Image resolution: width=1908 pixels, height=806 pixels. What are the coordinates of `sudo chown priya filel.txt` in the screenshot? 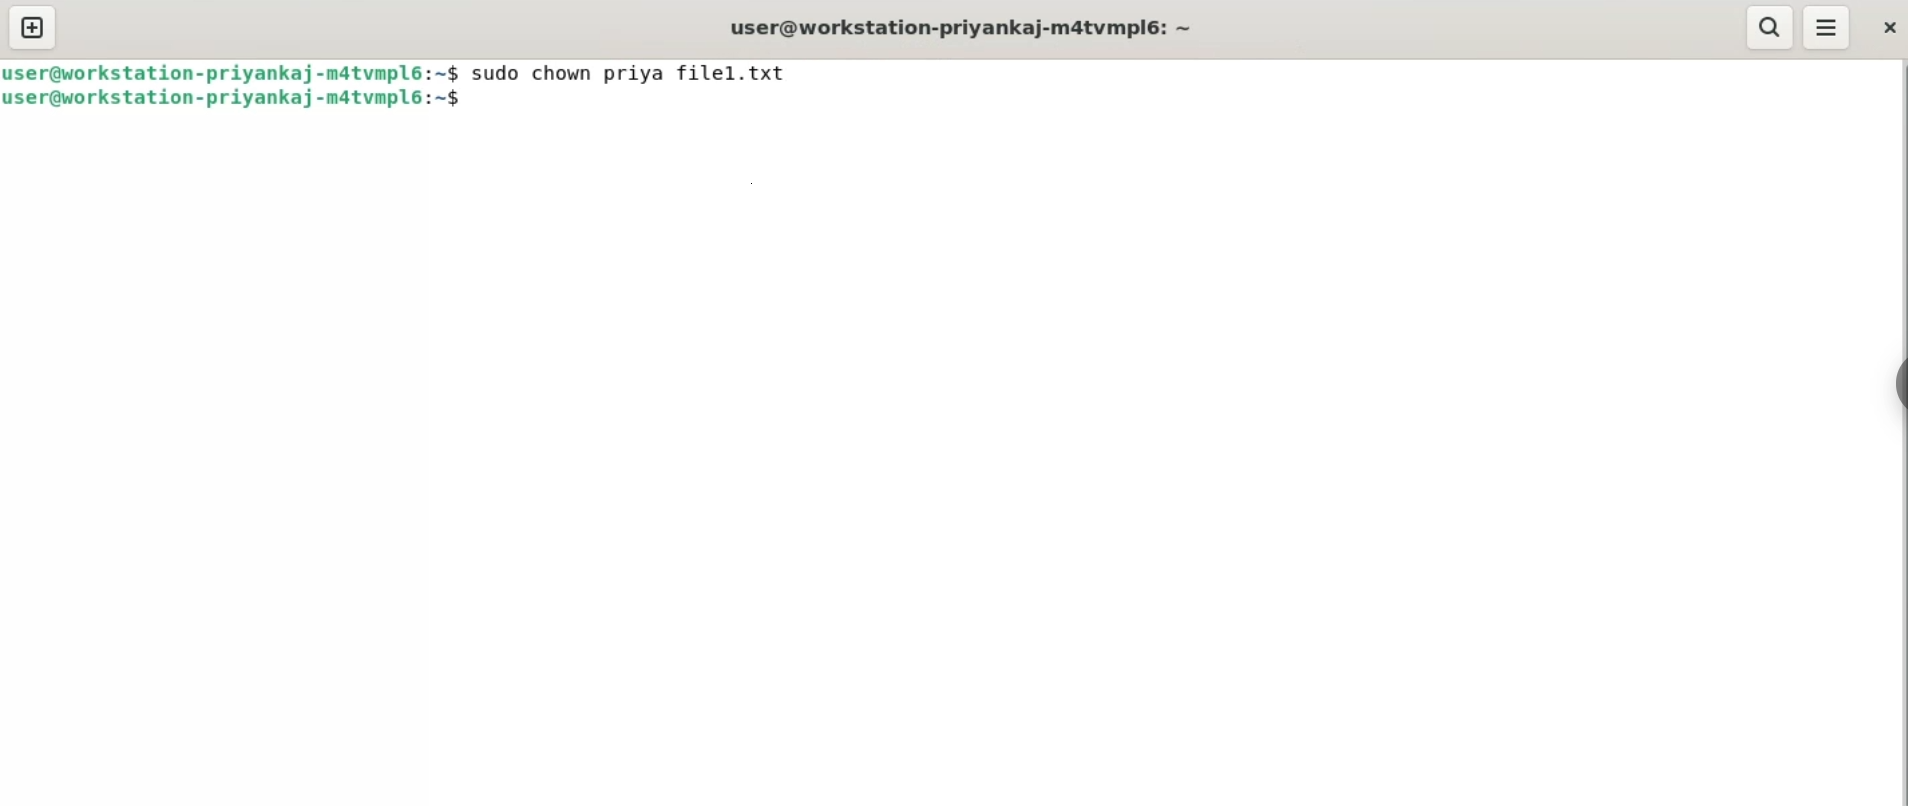 It's located at (638, 73).